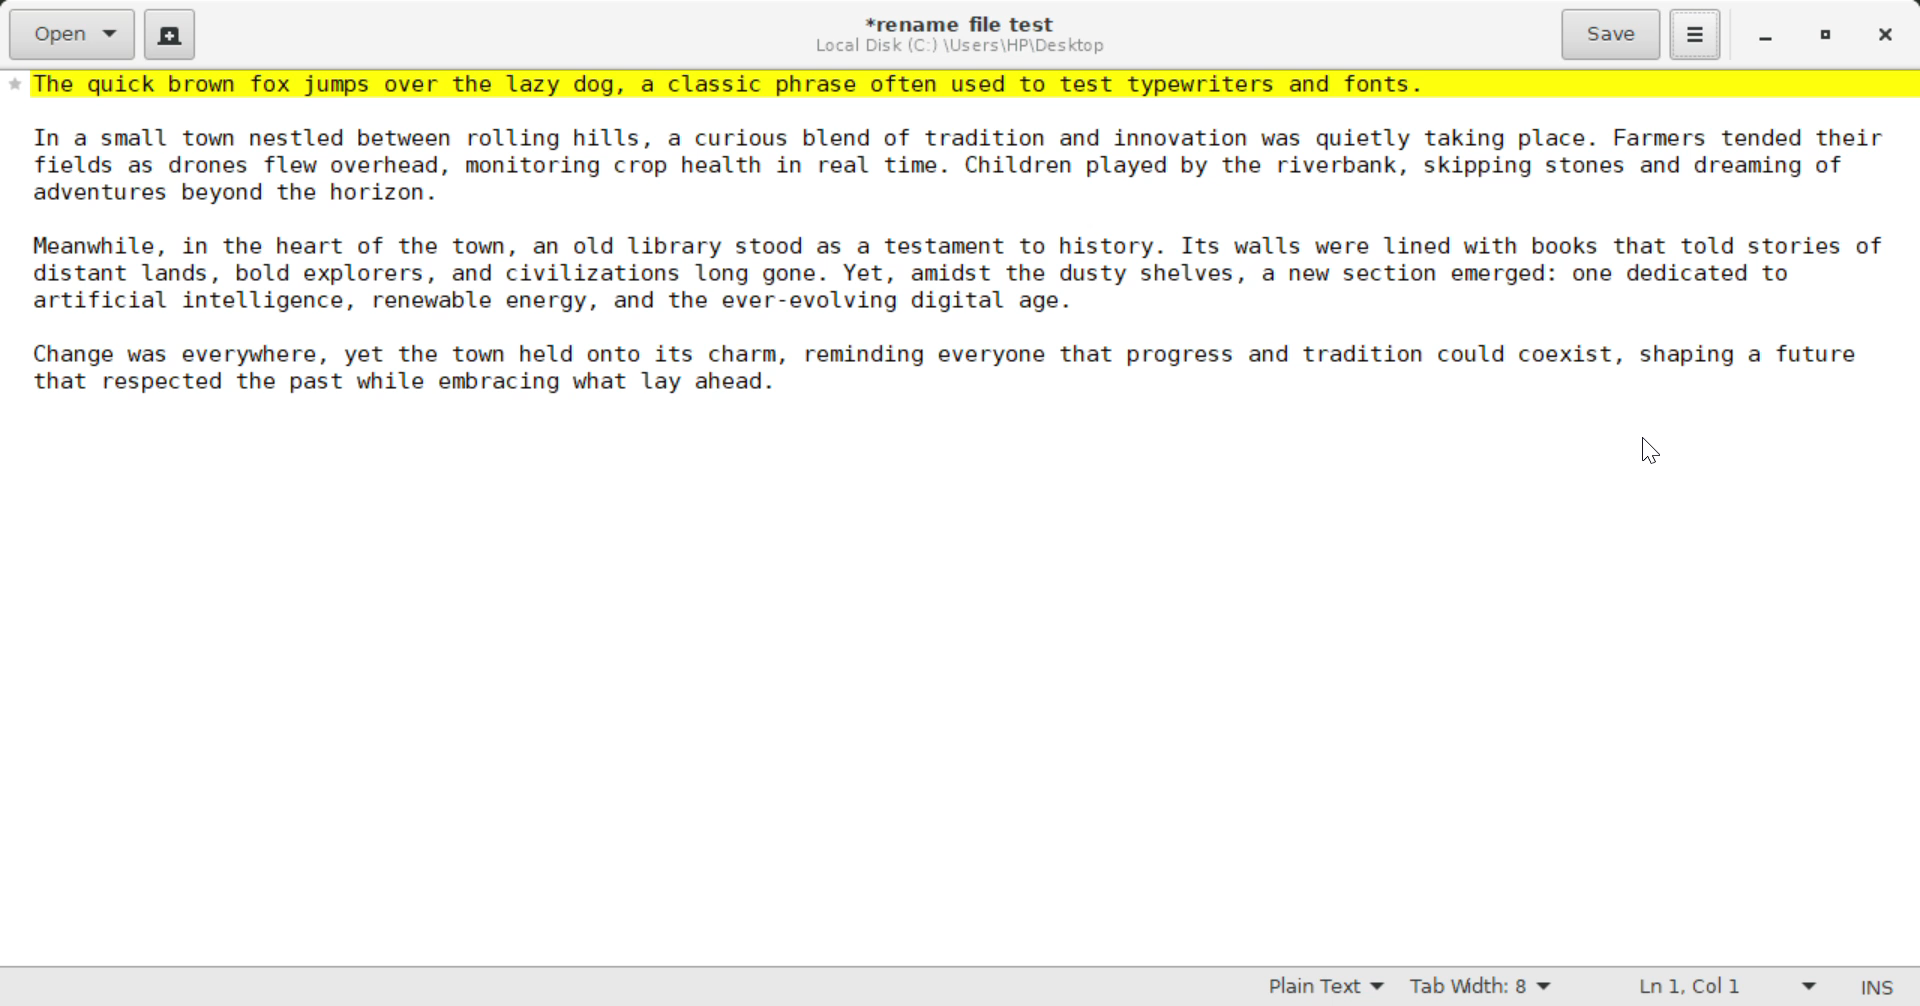  What do you see at coordinates (962, 85) in the screenshot?
I see `~The quick brown fox jumps over the lazy dog, a classic phrase often used to test typewriters and fonts.` at bounding box center [962, 85].